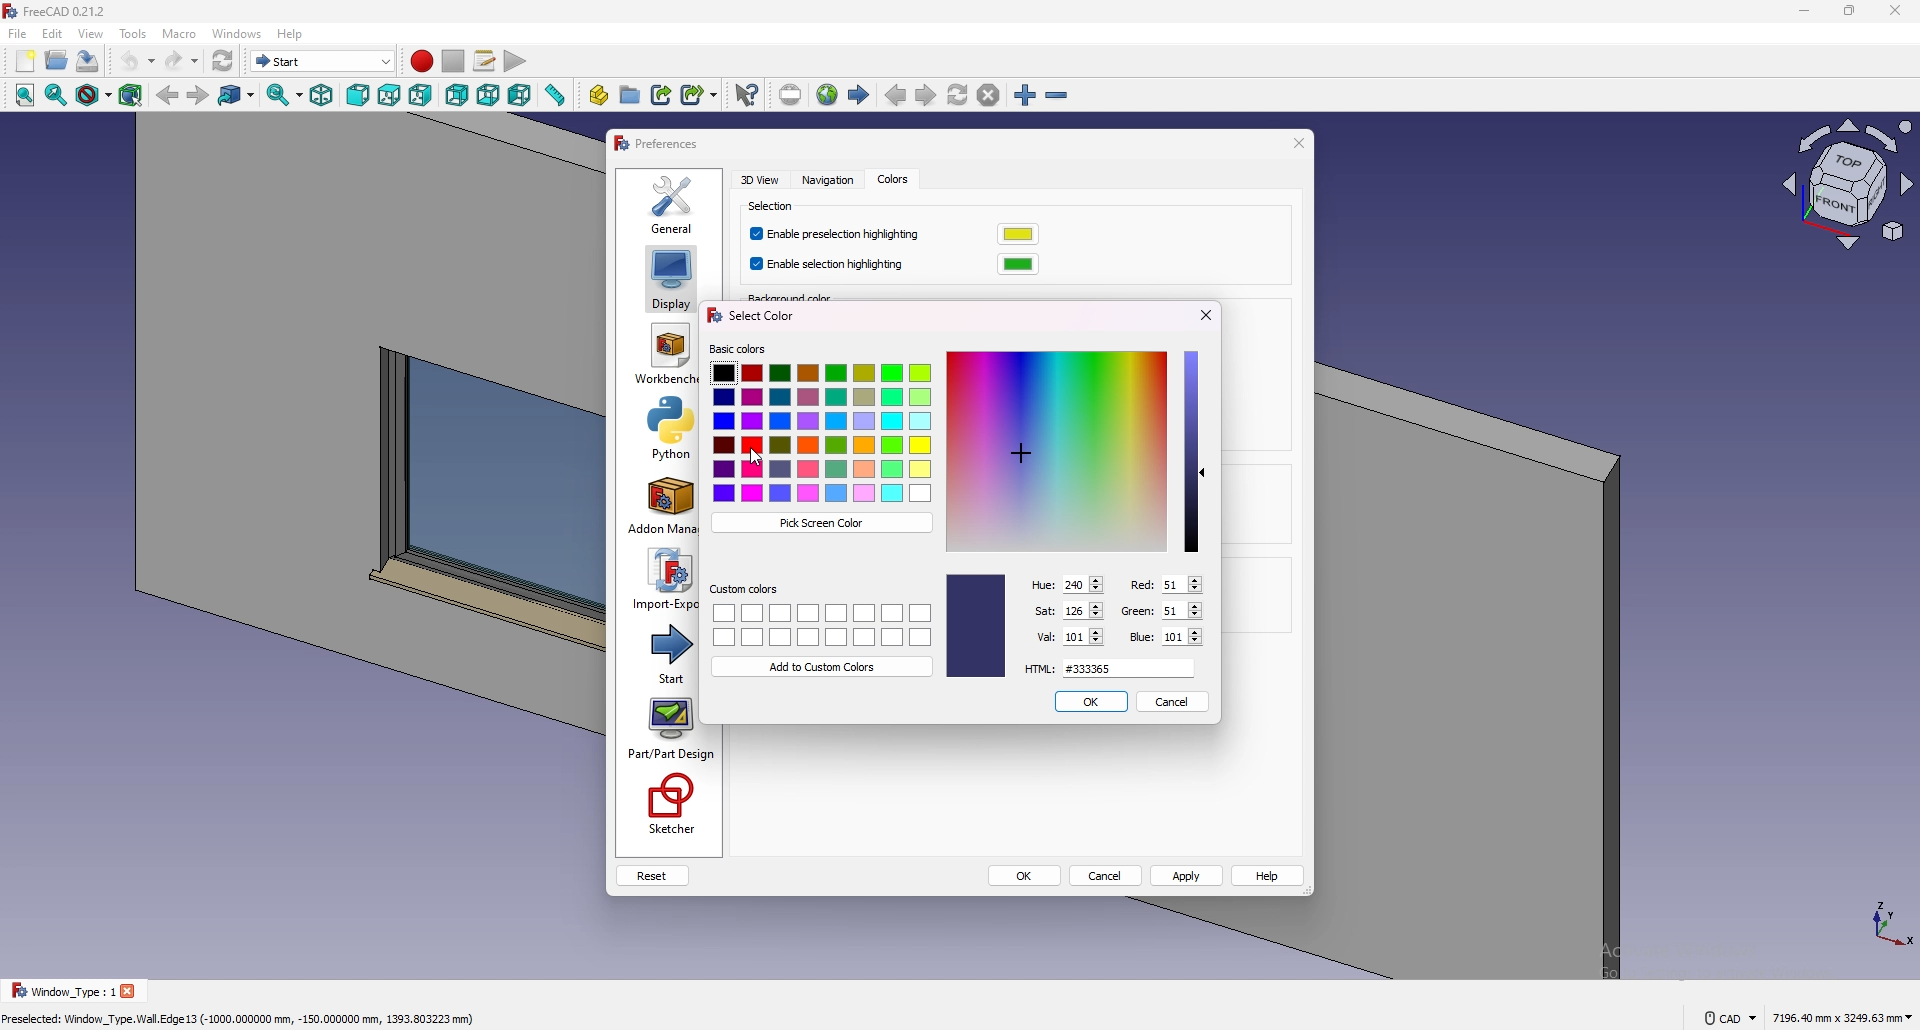 Image resolution: width=1920 pixels, height=1030 pixels. I want to click on Green:, so click(1135, 612).